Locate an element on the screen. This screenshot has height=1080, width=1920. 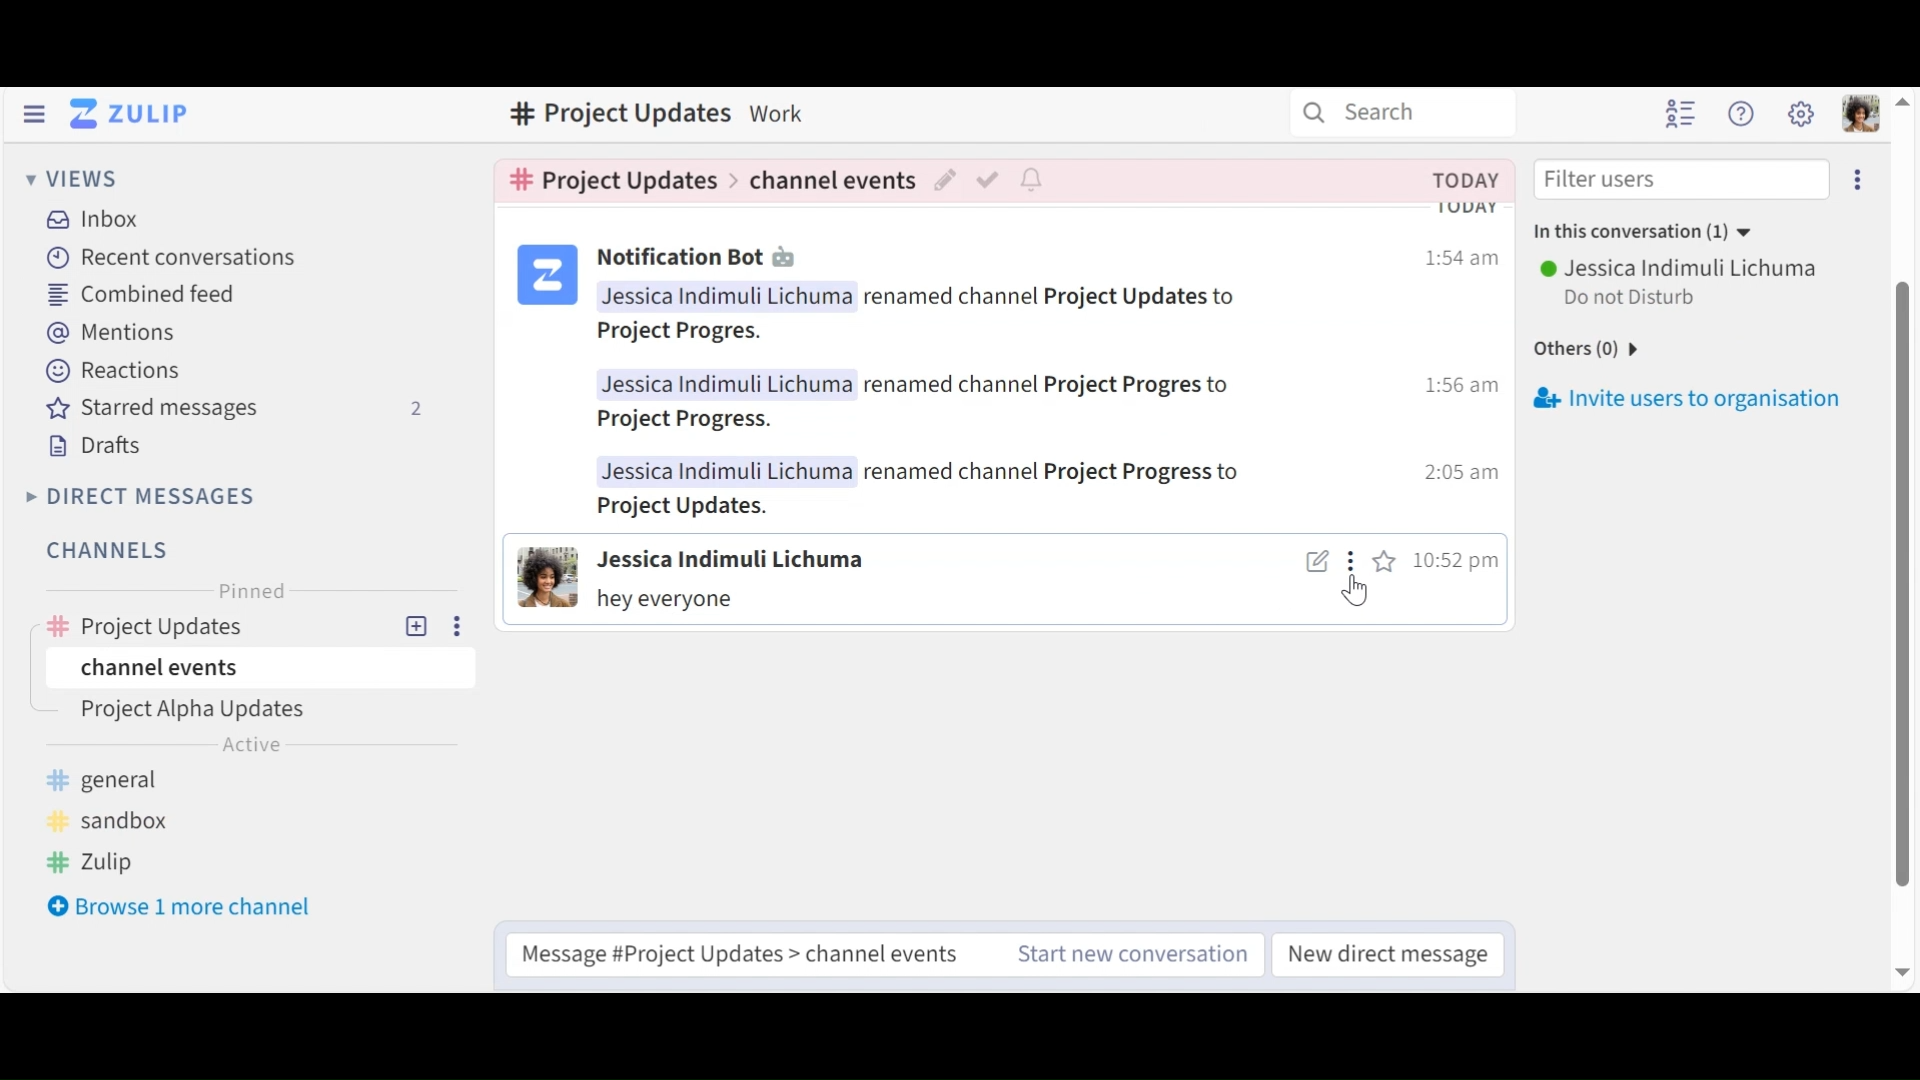
Mentions is located at coordinates (116, 332).